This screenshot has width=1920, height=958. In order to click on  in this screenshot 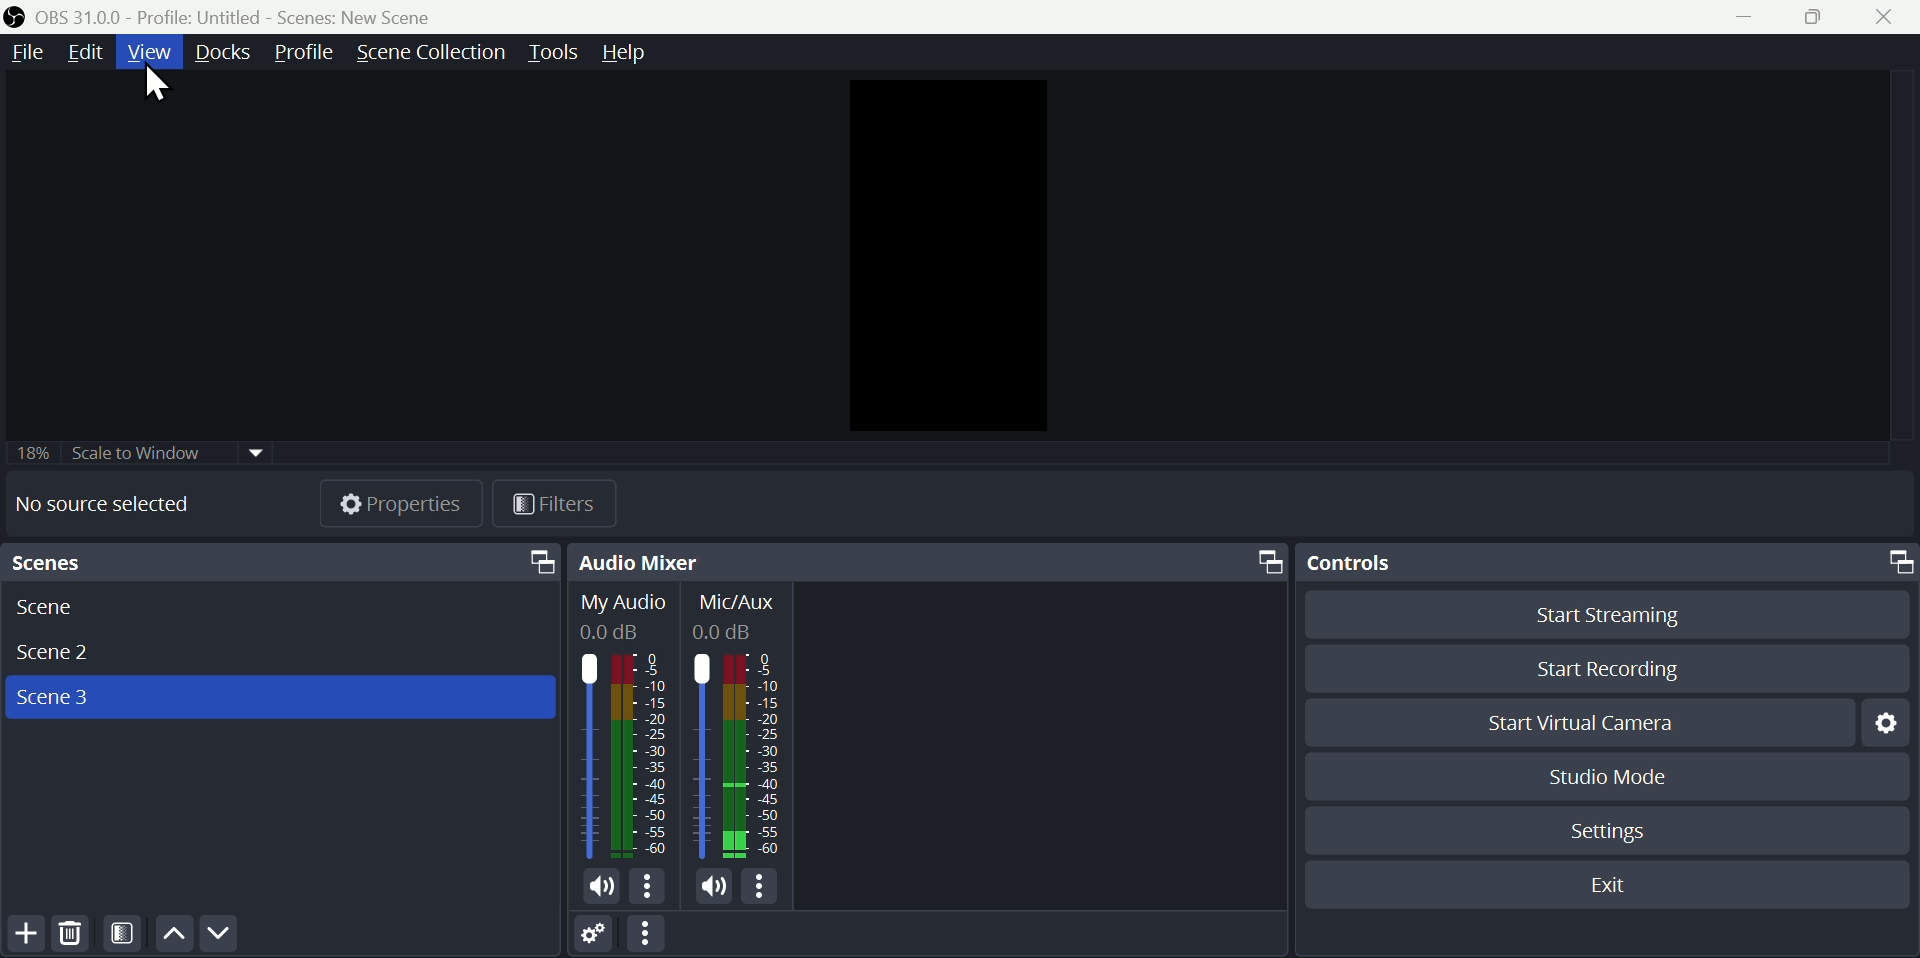, I will do `click(1807, 16)`.